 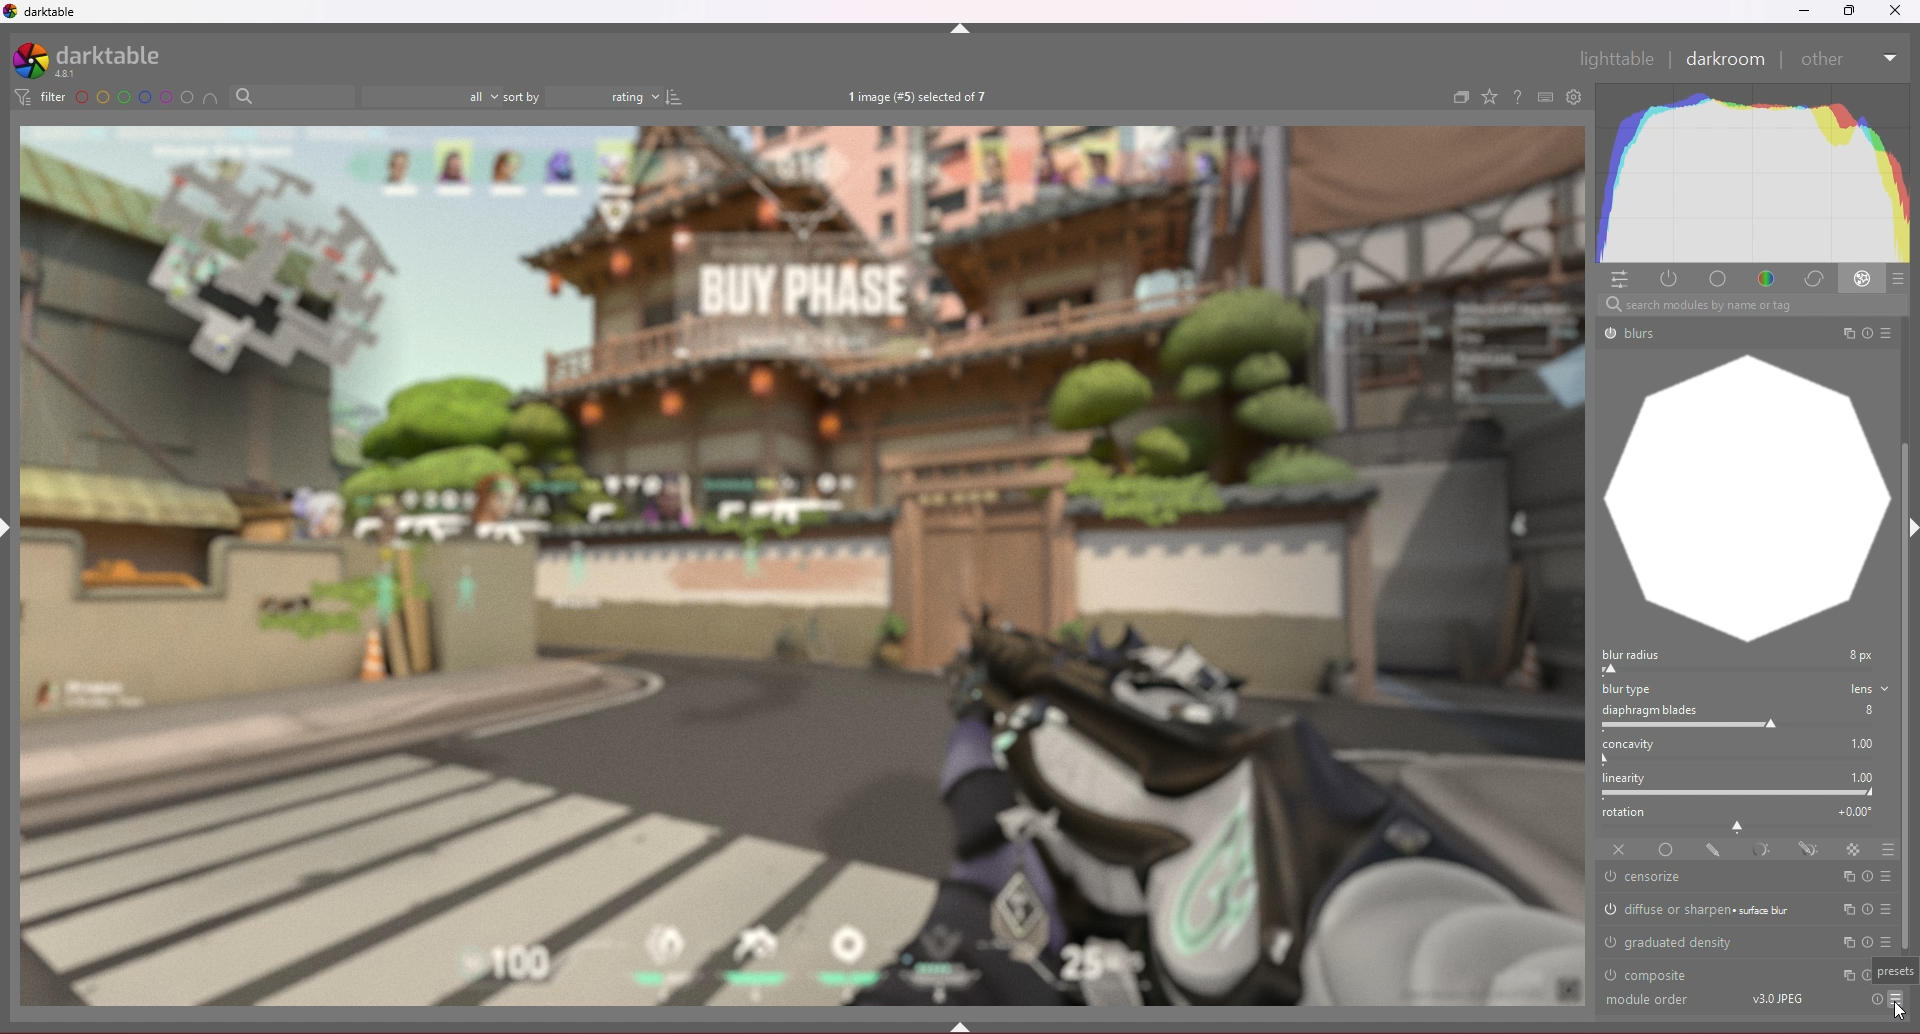 What do you see at coordinates (1843, 943) in the screenshot?
I see `multi instances actions` at bounding box center [1843, 943].